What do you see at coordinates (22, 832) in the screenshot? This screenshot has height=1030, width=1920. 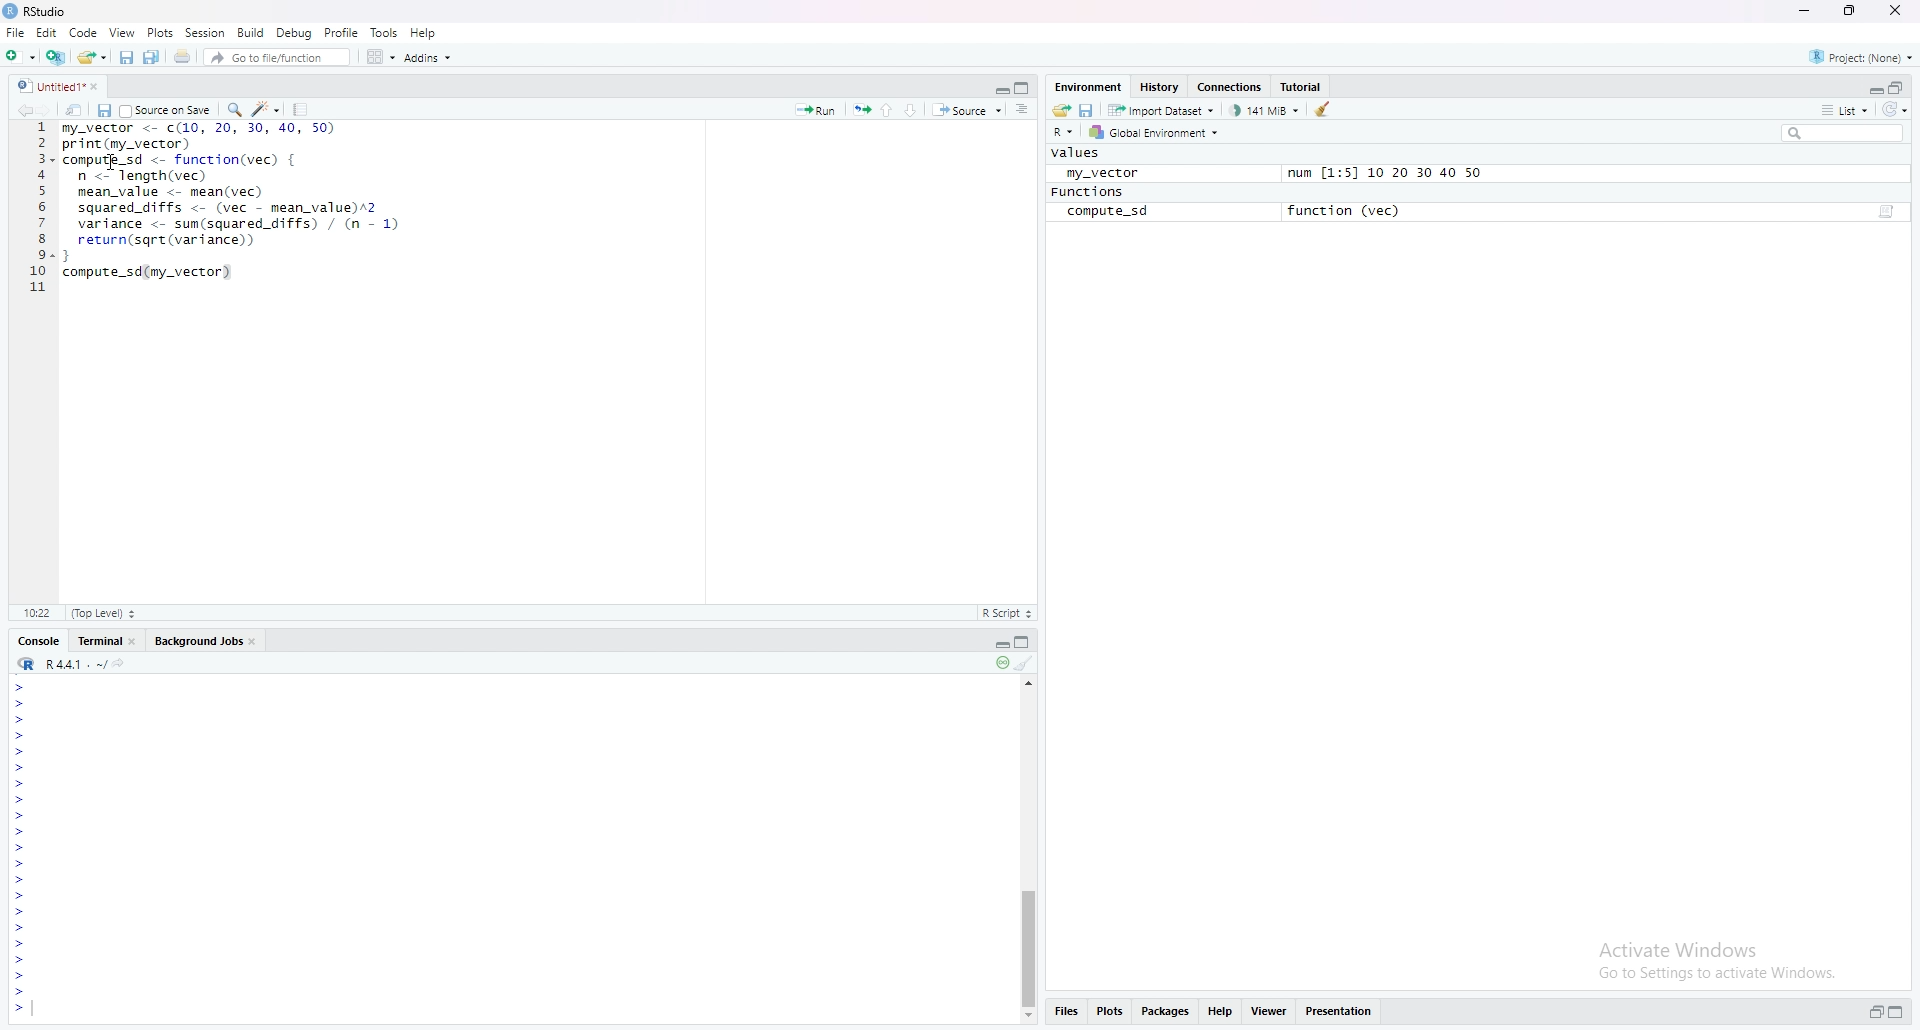 I see `Prompt cursor` at bounding box center [22, 832].